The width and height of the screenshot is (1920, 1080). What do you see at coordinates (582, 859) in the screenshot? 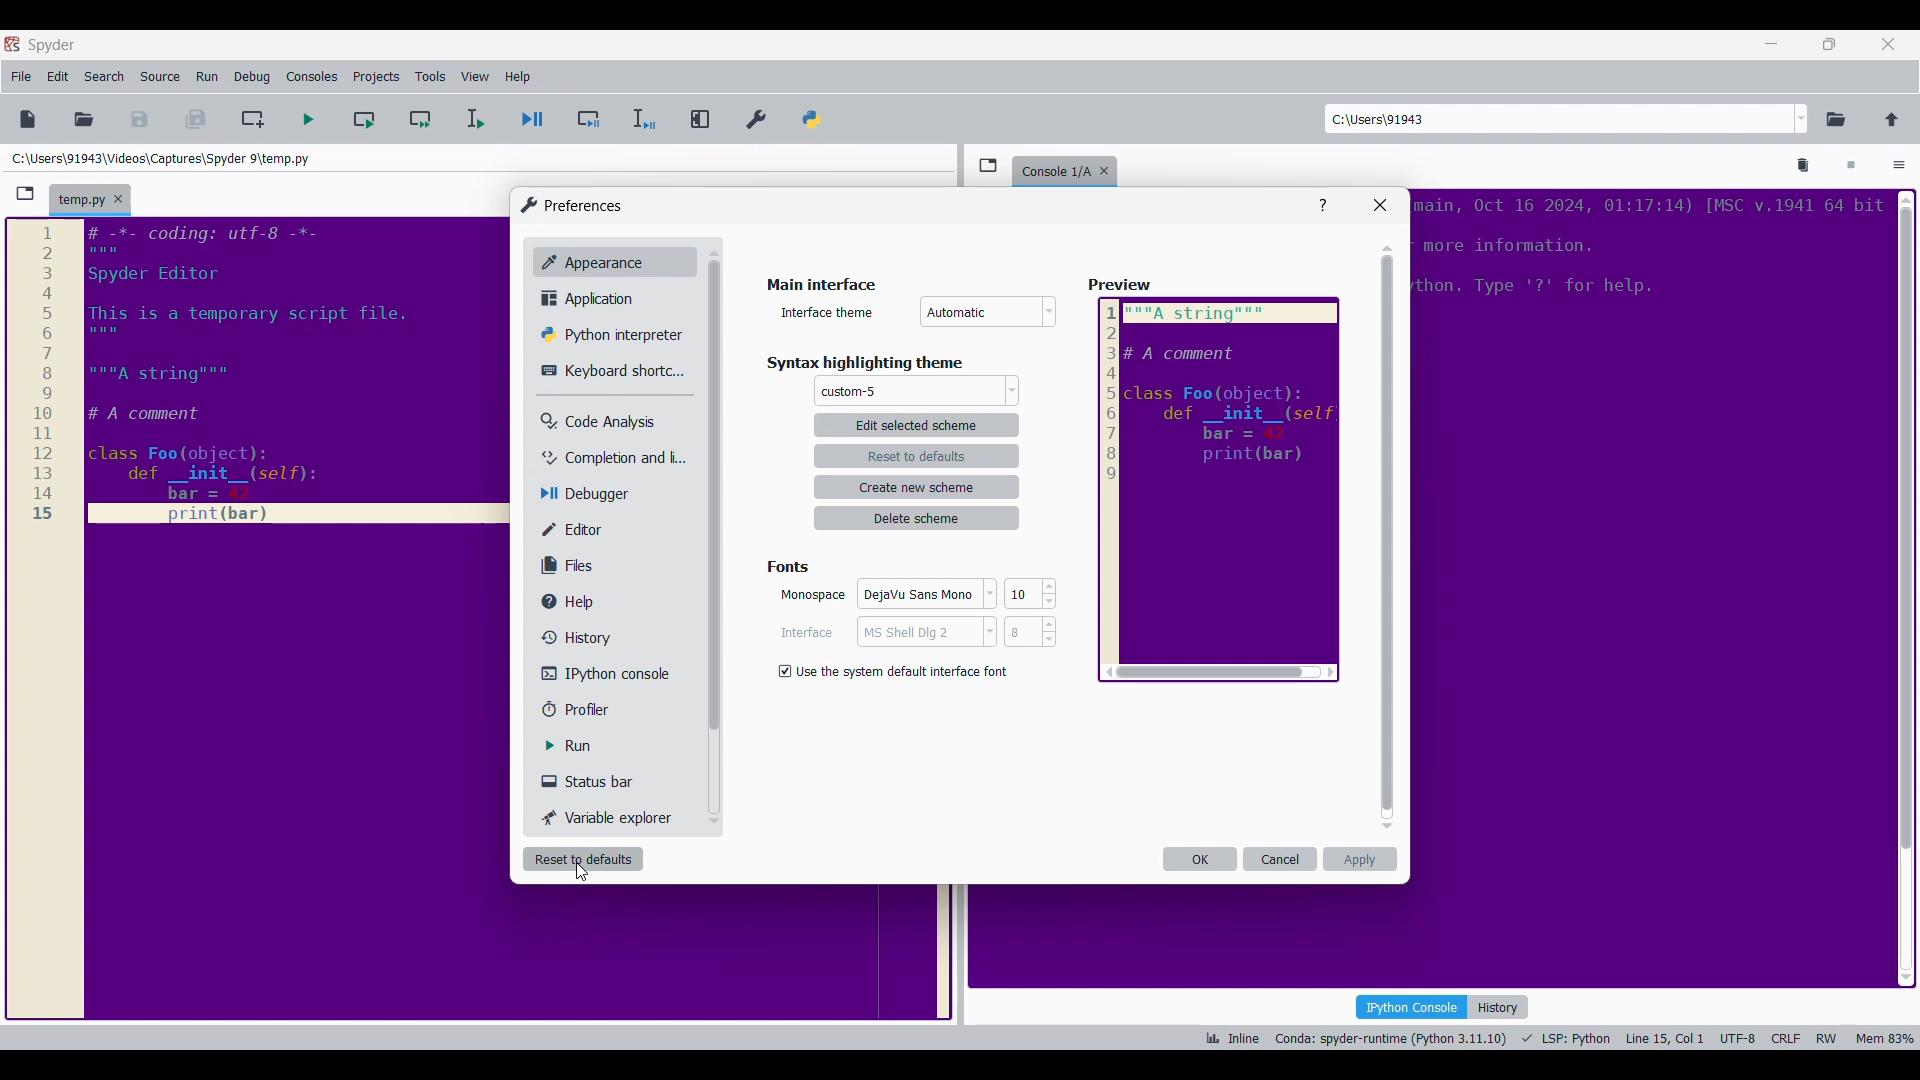
I see `Reset to defaults` at bounding box center [582, 859].